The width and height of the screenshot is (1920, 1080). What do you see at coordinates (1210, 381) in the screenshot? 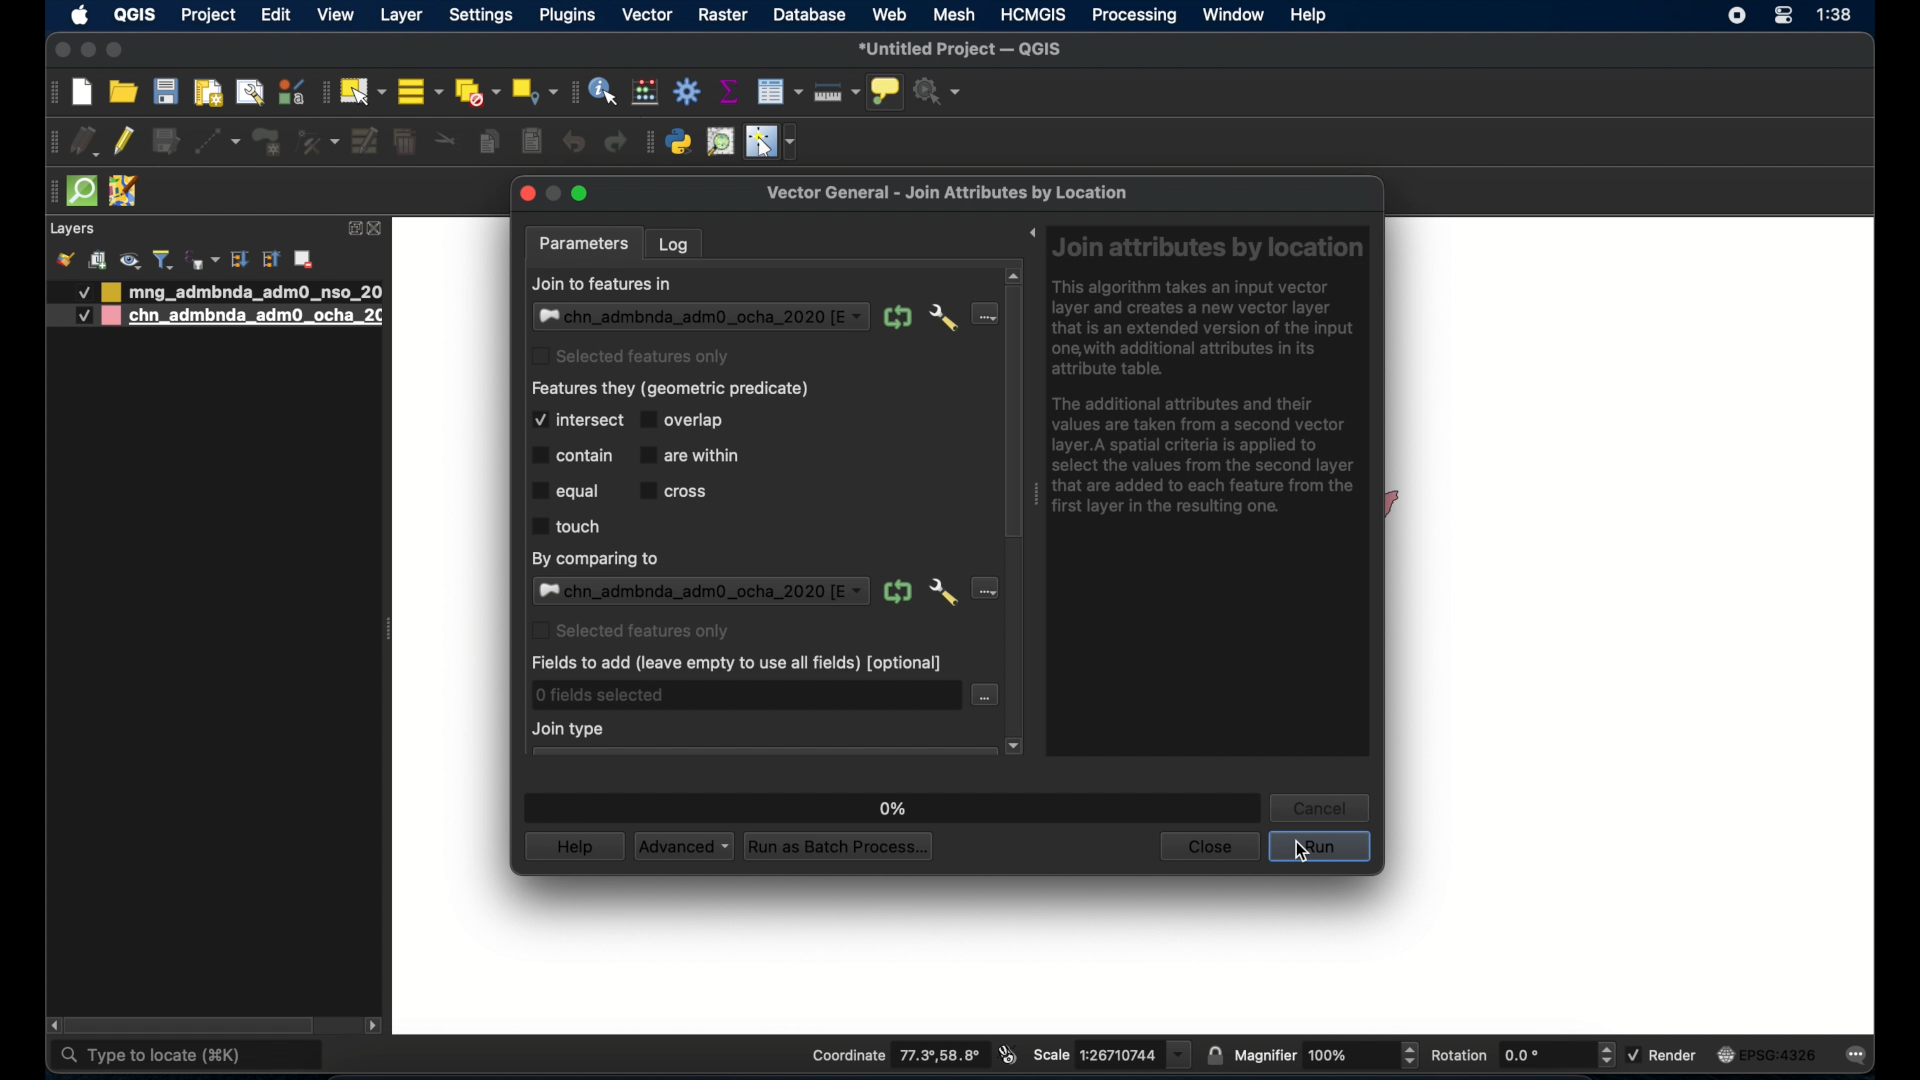
I see `Join attributes by location
This algorithm takes an input vector
layer and creates a new vector layer
that is an extended version of the input
one, with additional attributes in its
attribute table.

The additional attributes and their
values are taken from a second vector
layer.A spatial criteria is applied to
select the values from the second layer
that are added to each feature from the
first layer in the resulting one.` at bounding box center [1210, 381].